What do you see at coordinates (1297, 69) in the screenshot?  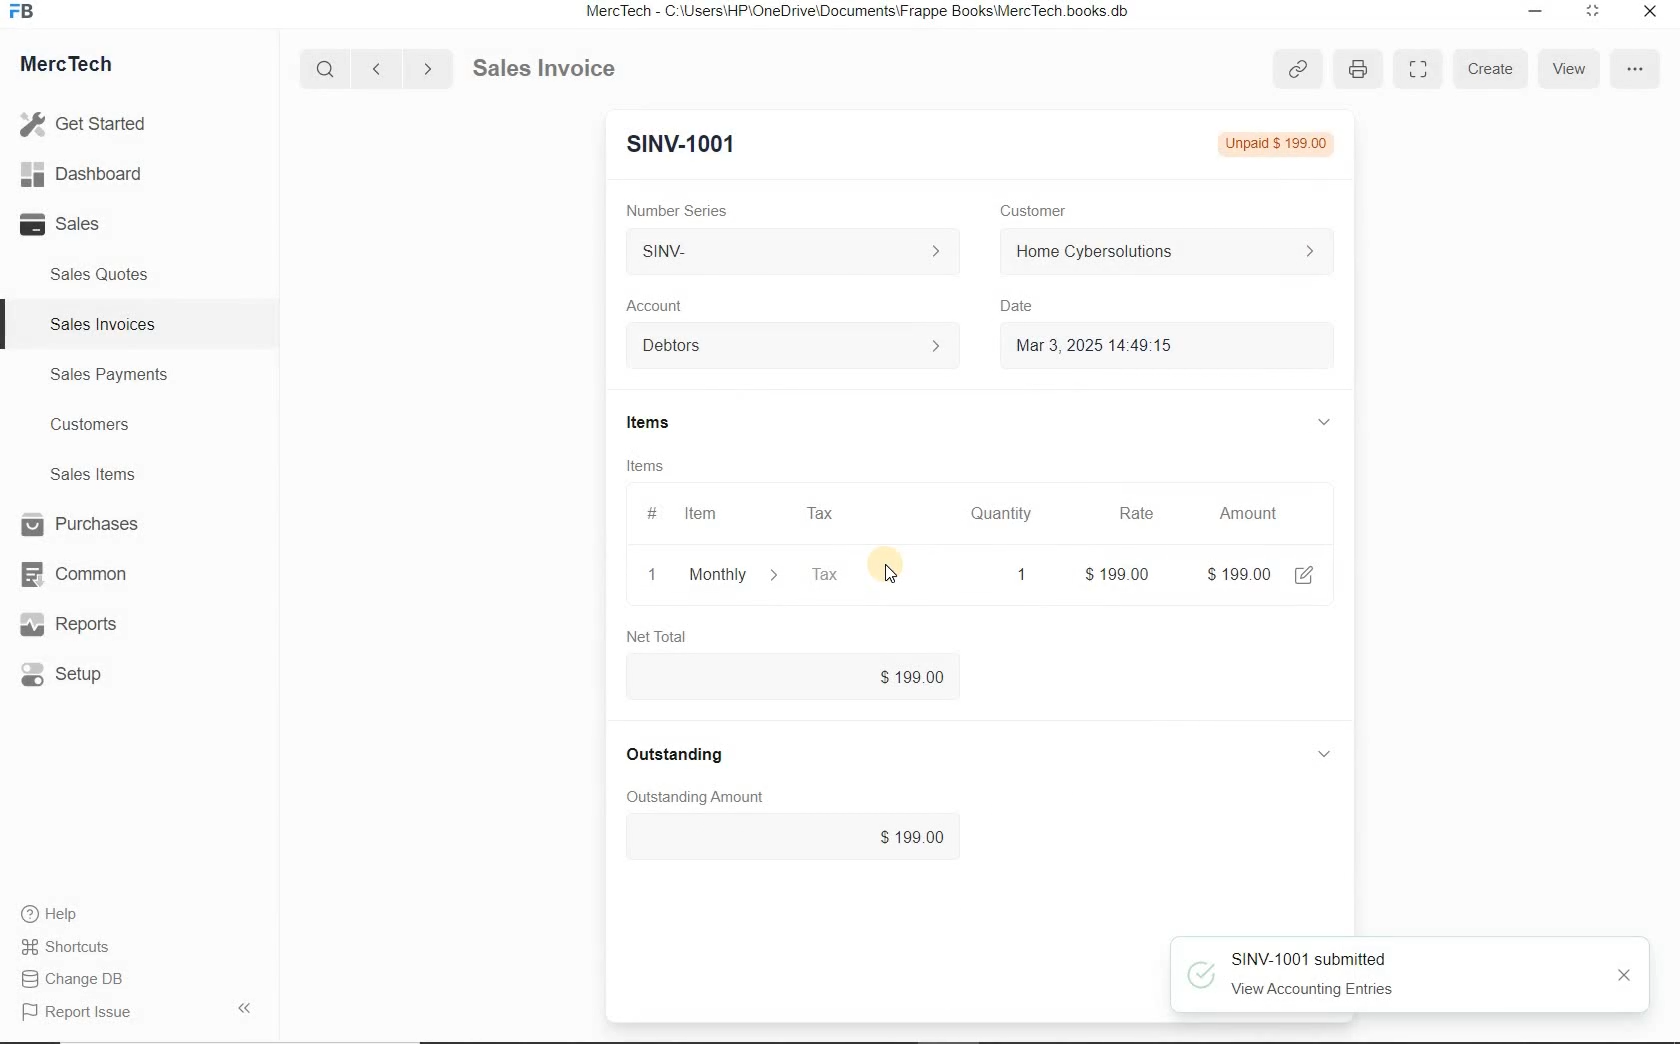 I see `copy` at bounding box center [1297, 69].